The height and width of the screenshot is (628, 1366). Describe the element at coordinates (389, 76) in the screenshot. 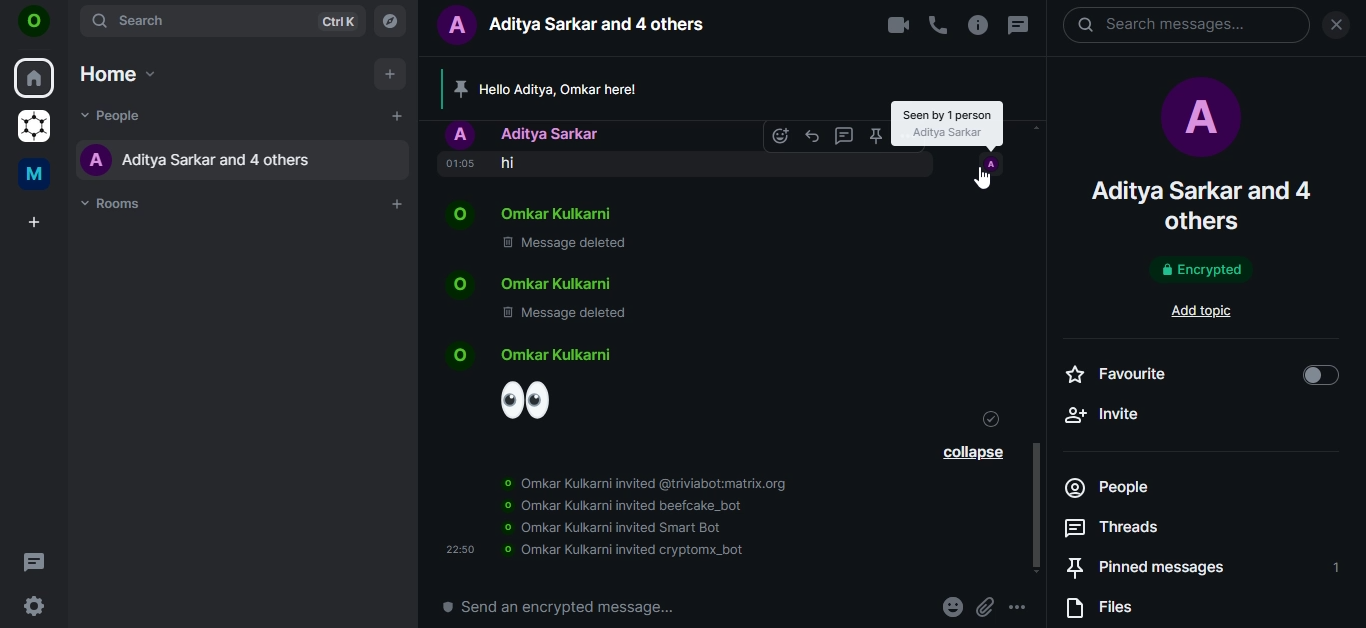

I see `add` at that location.